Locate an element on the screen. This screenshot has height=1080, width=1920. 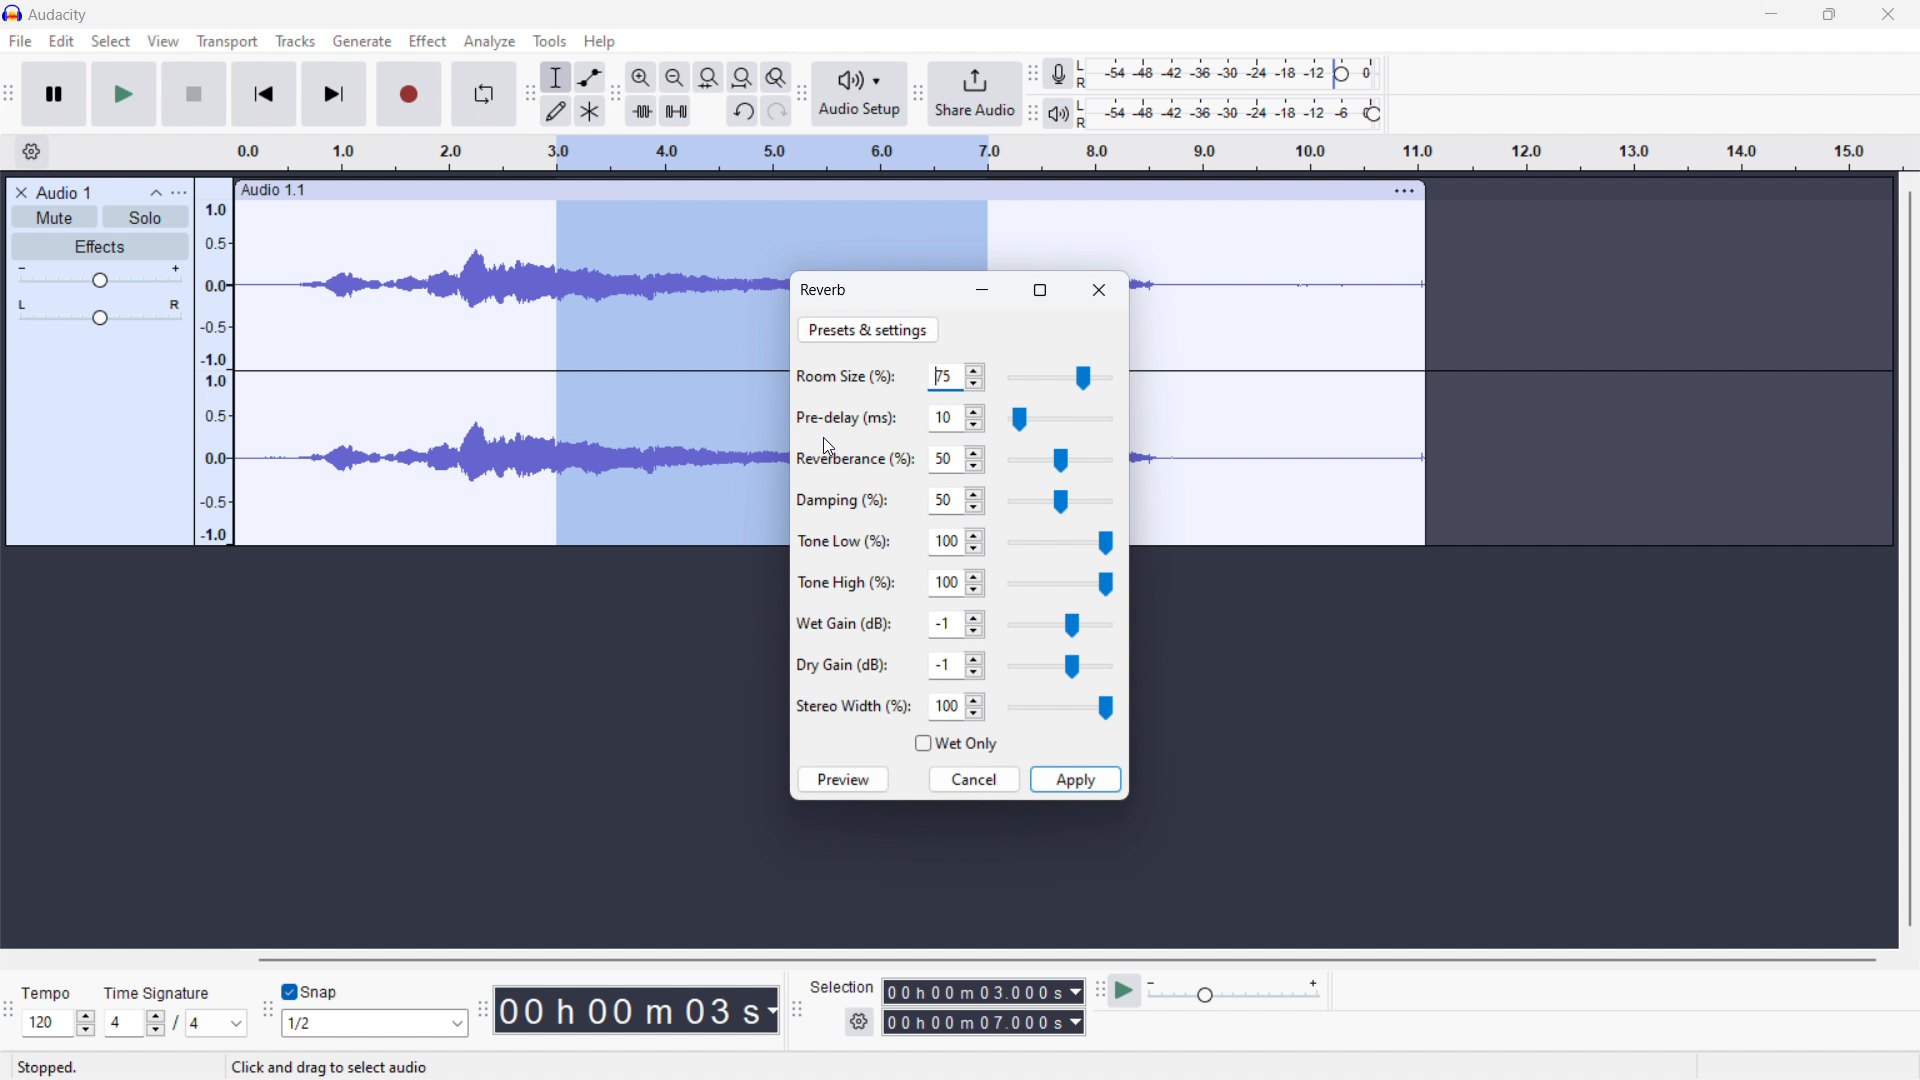
wet only  is located at coordinates (957, 742).